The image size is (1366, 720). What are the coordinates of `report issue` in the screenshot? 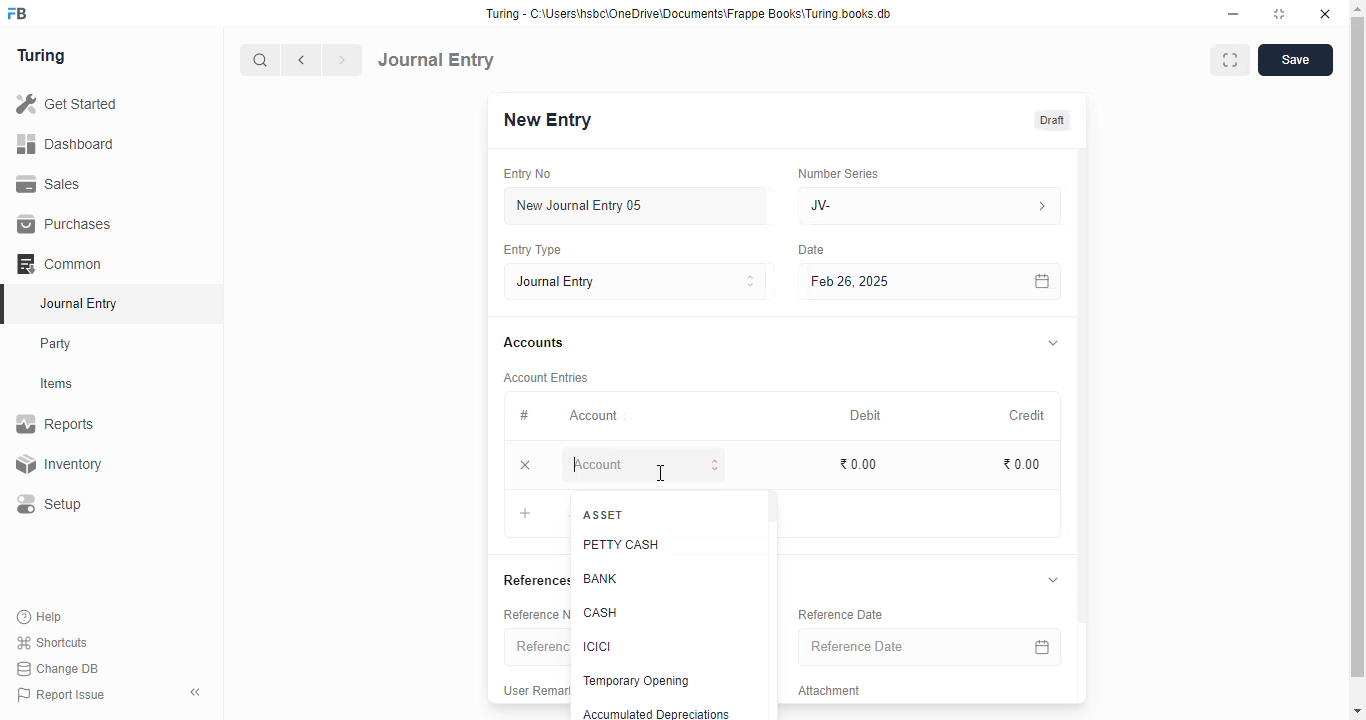 It's located at (61, 695).